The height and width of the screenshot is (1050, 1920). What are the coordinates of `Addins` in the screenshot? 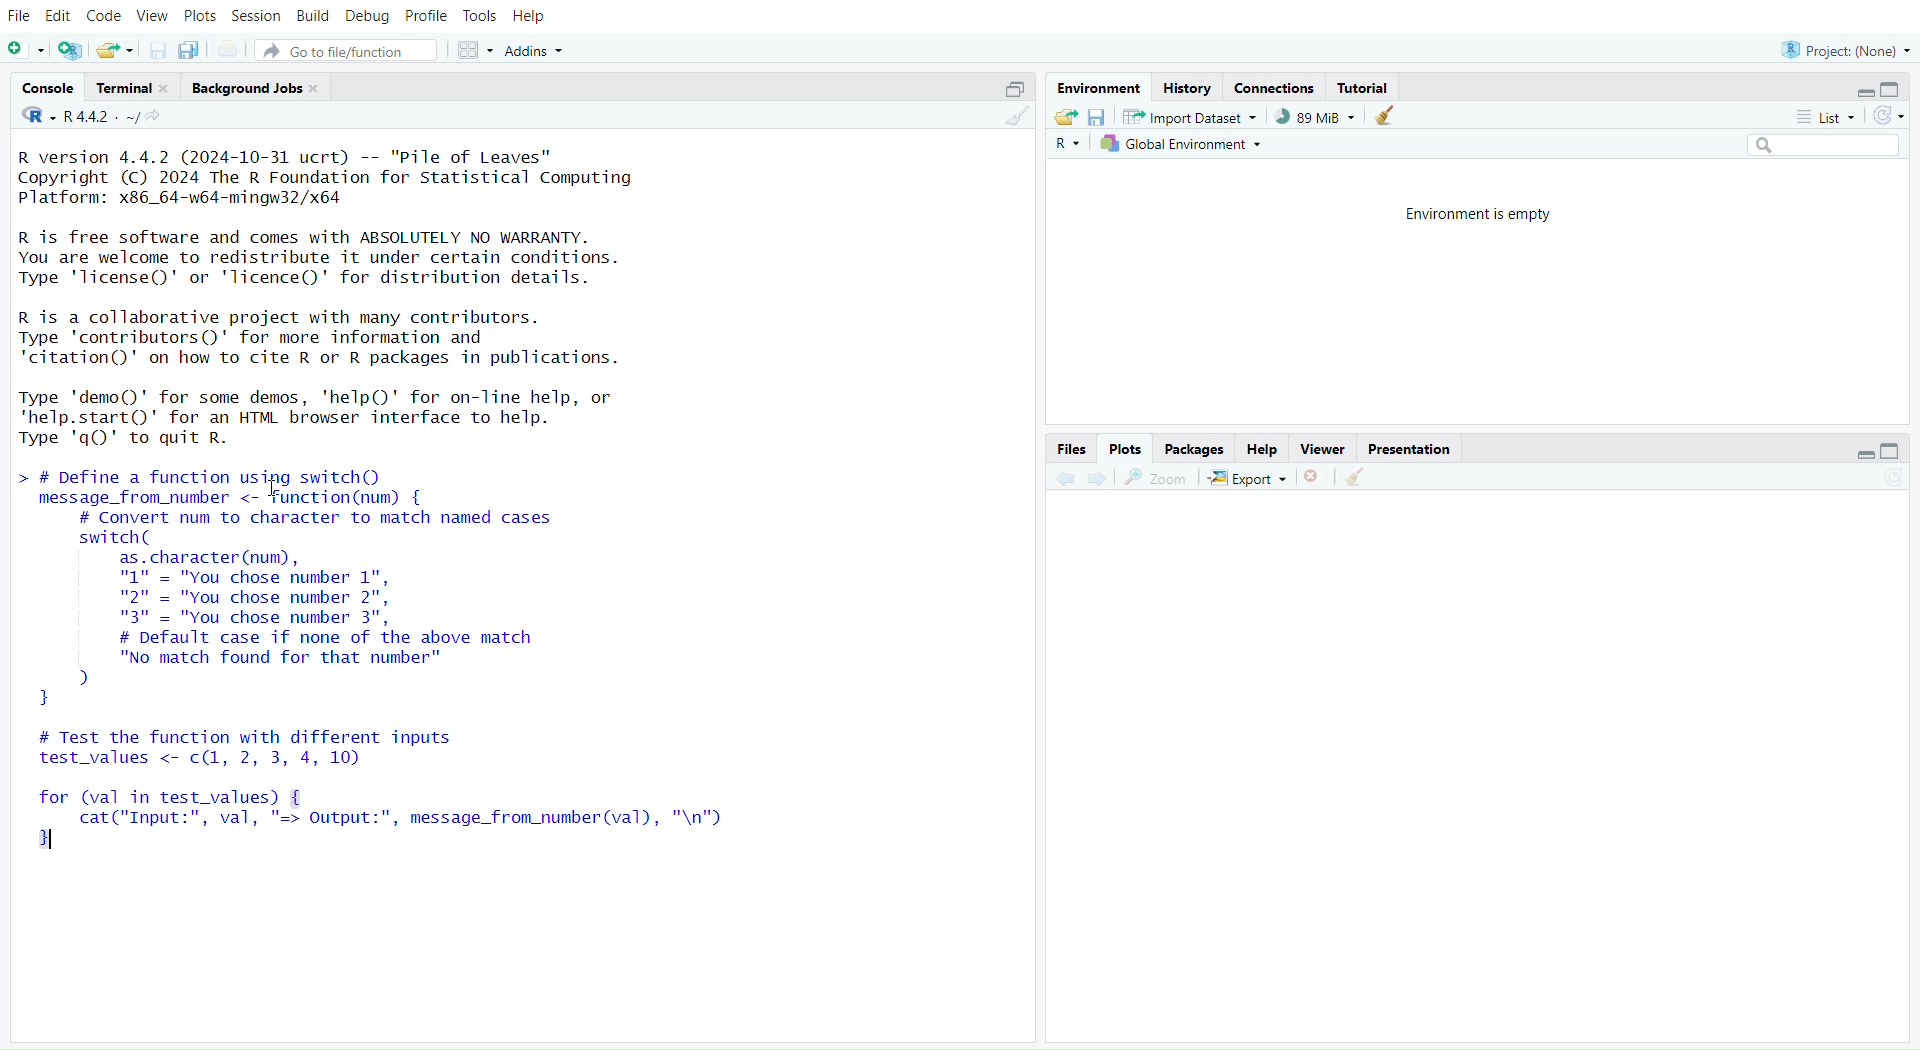 It's located at (534, 50).